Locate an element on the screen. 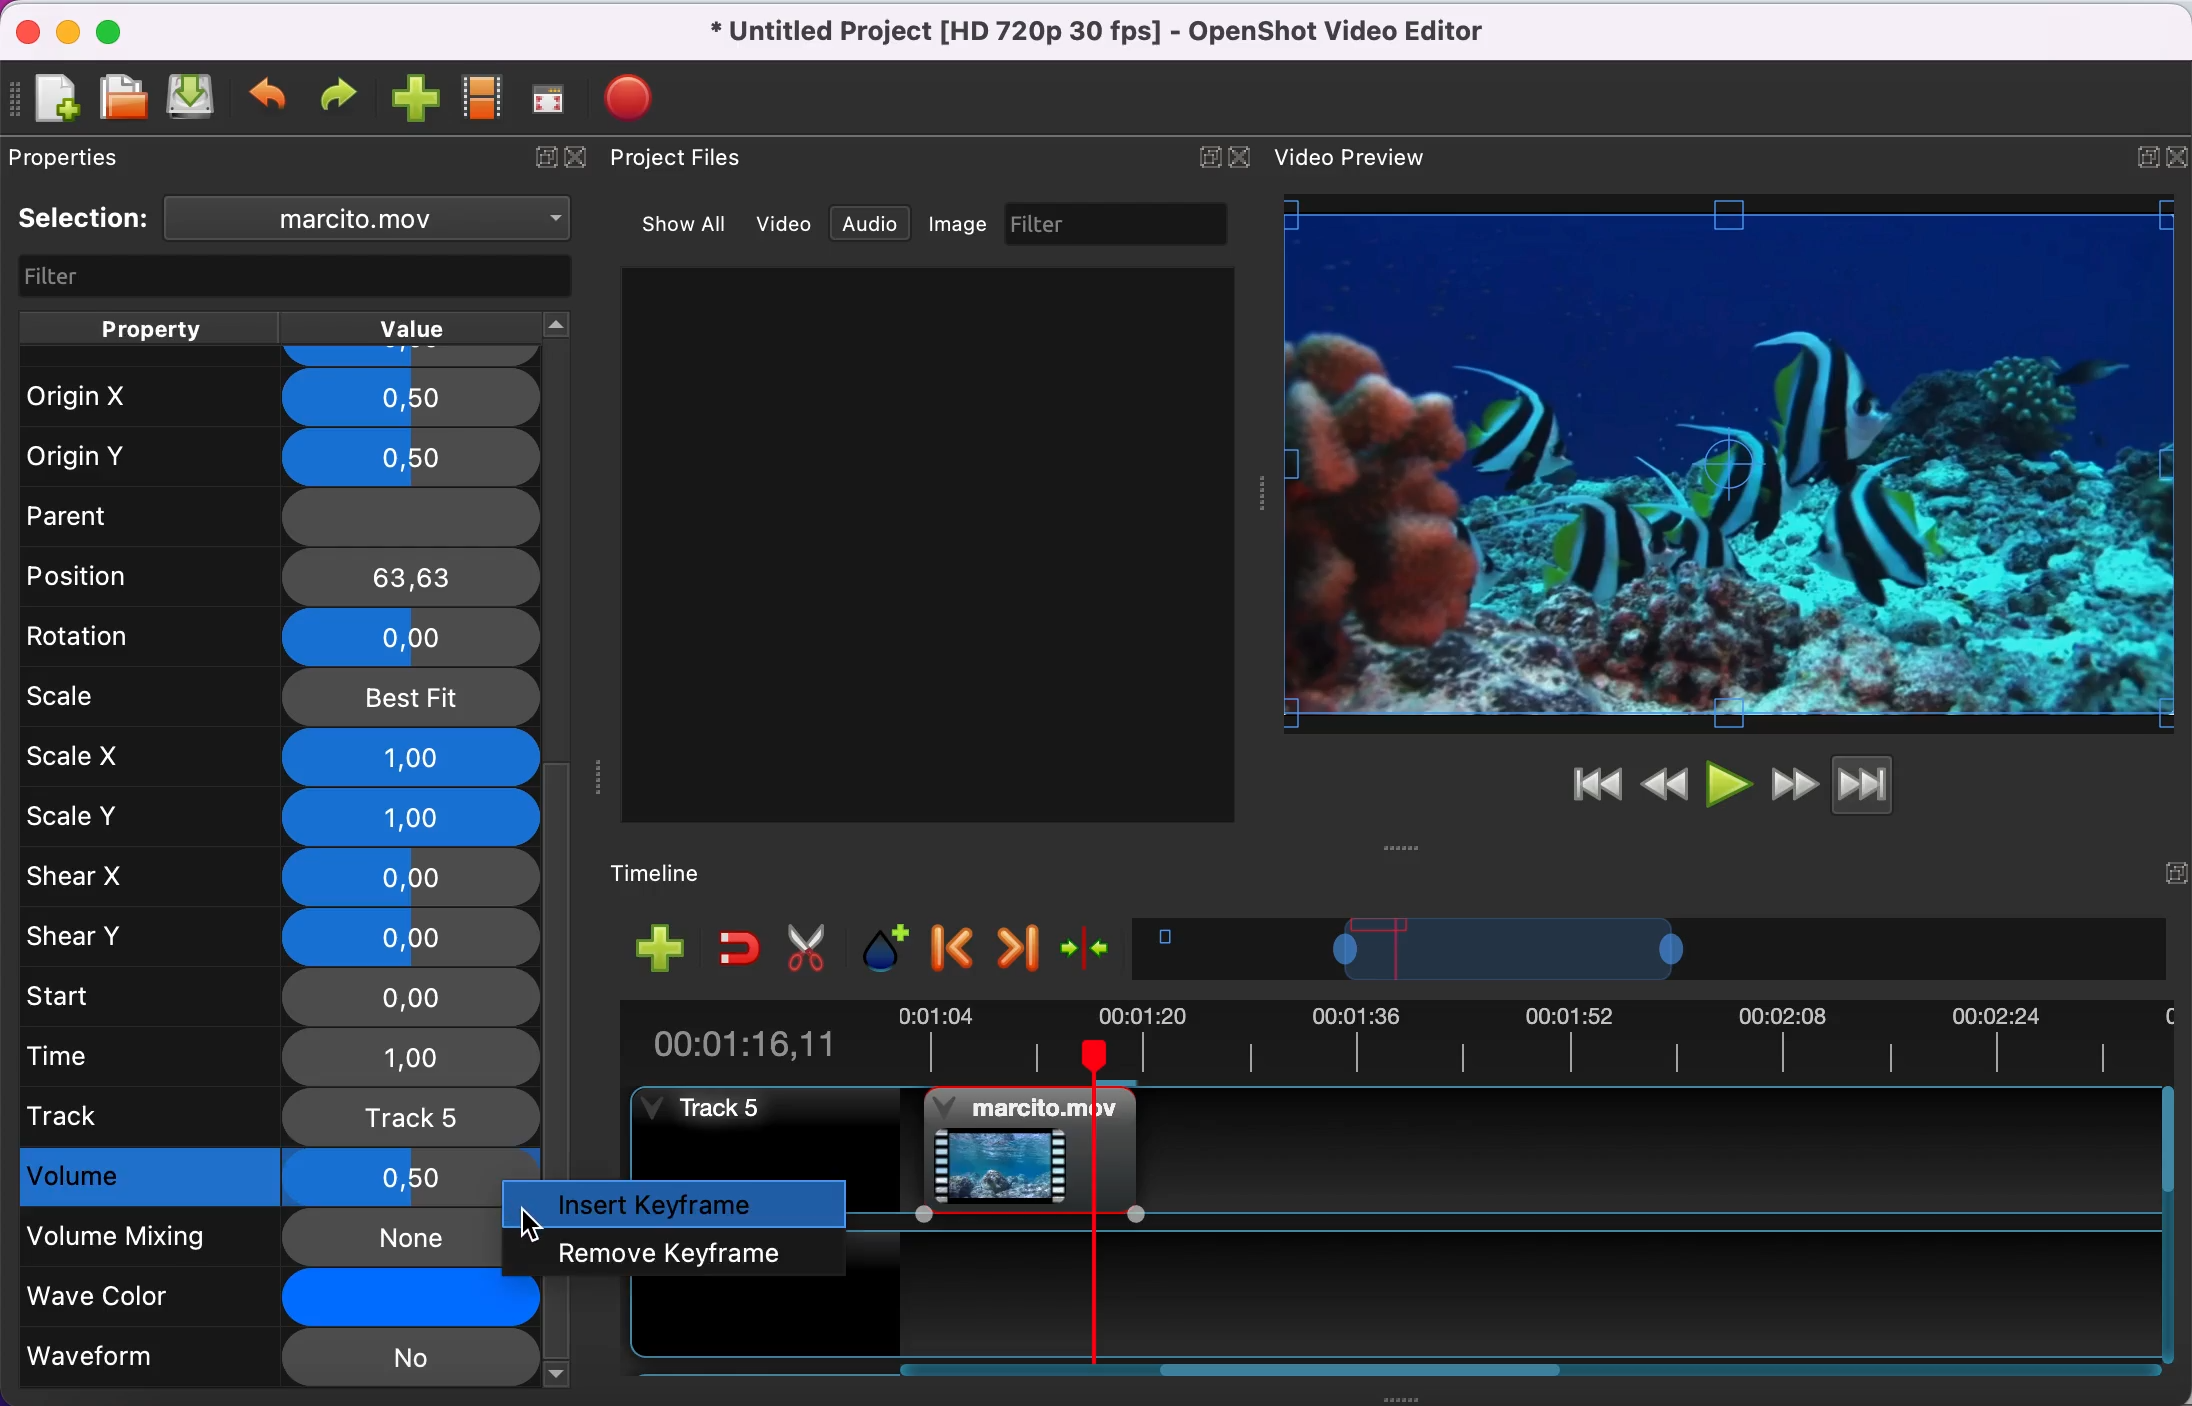 The height and width of the screenshot is (1406, 2192). add track is located at coordinates (658, 950).